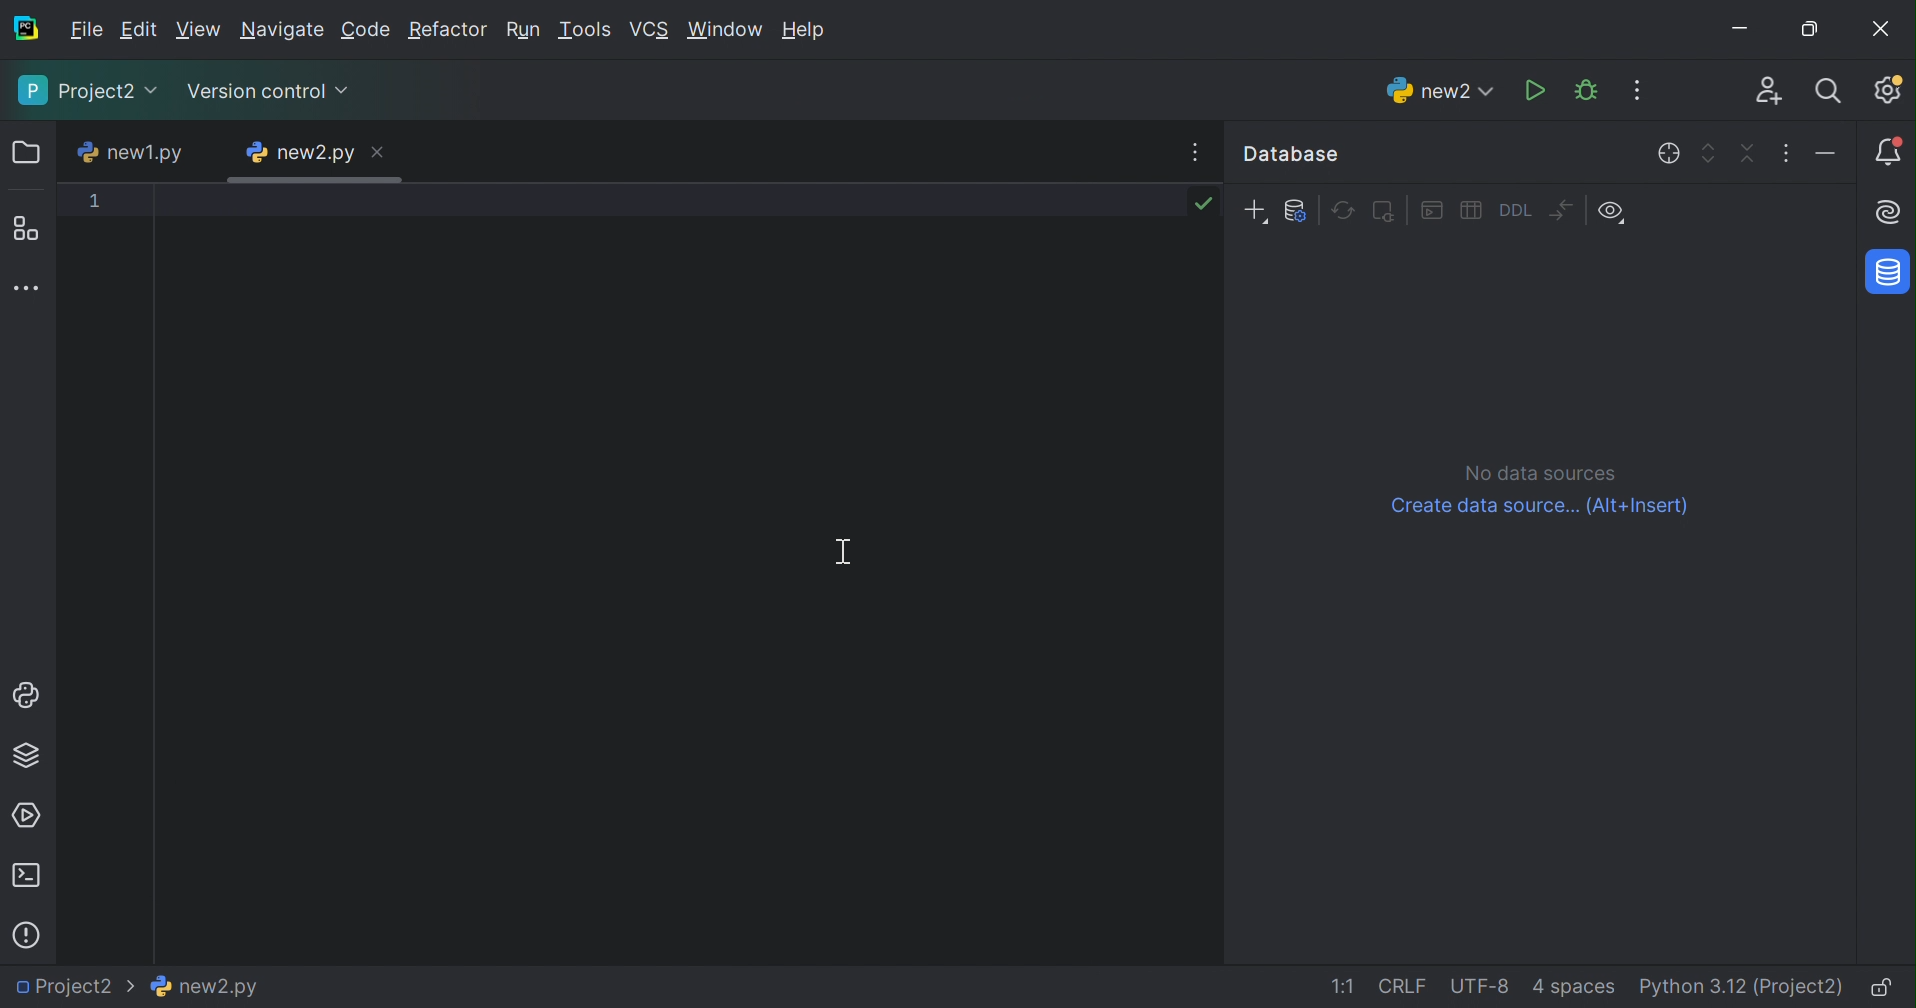  I want to click on Run, so click(1538, 91).